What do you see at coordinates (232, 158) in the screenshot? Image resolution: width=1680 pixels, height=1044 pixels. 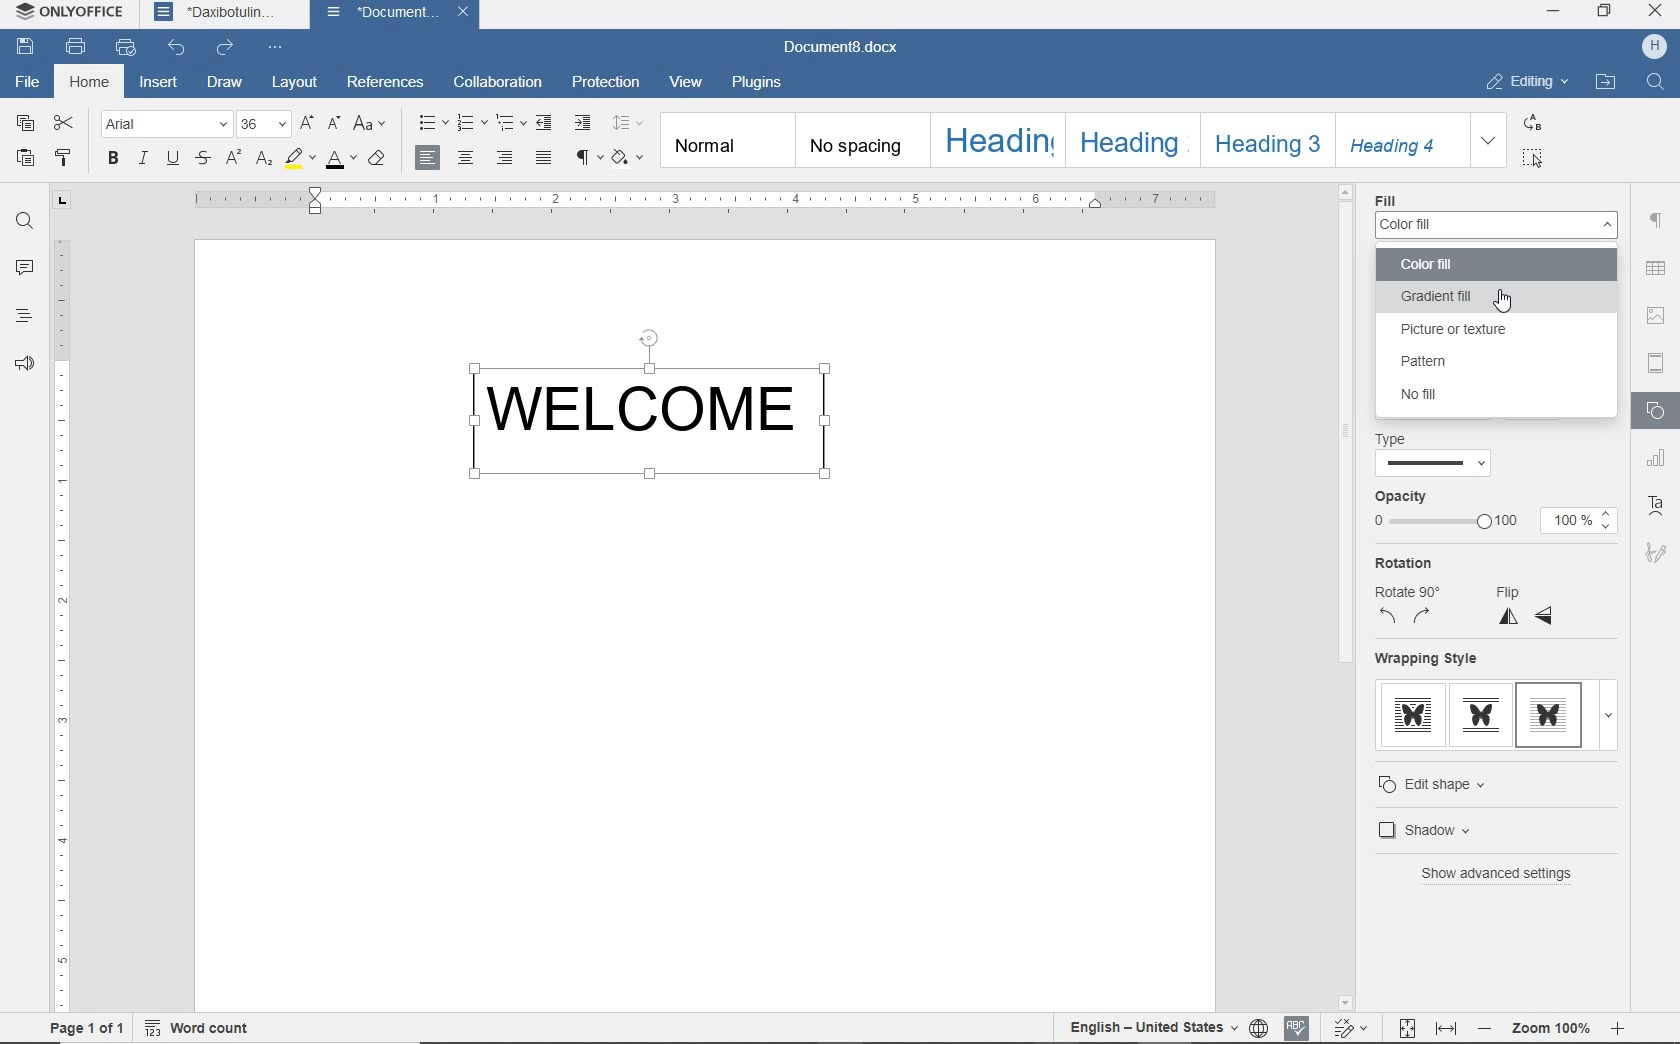 I see `SUPERSCRIPT` at bounding box center [232, 158].